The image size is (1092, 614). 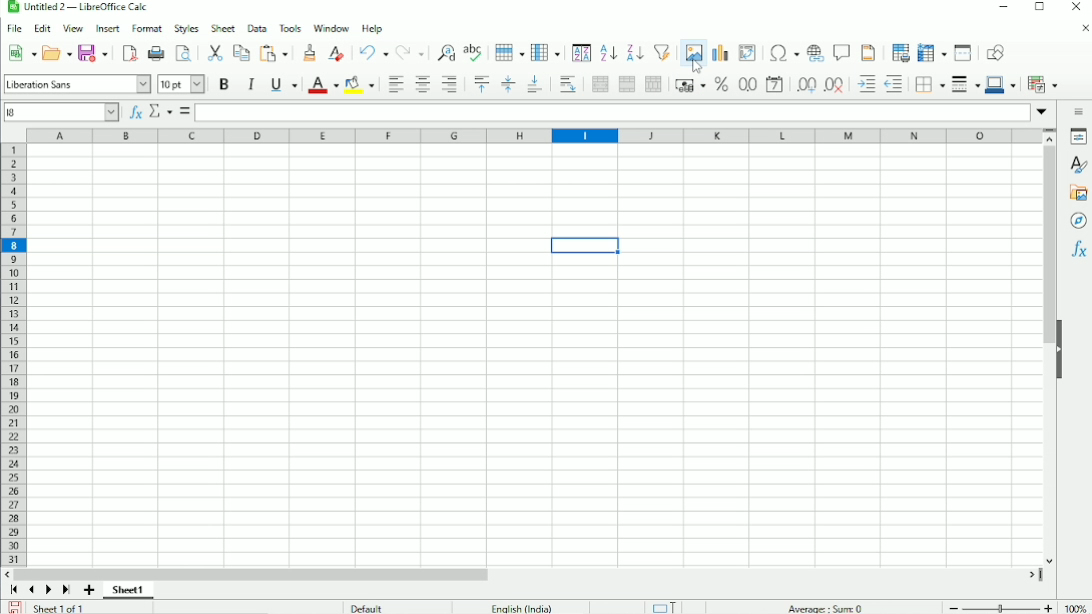 What do you see at coordinates (253, 84) in the screenshot?
I see `Italic` at bounding box center [253, 84].